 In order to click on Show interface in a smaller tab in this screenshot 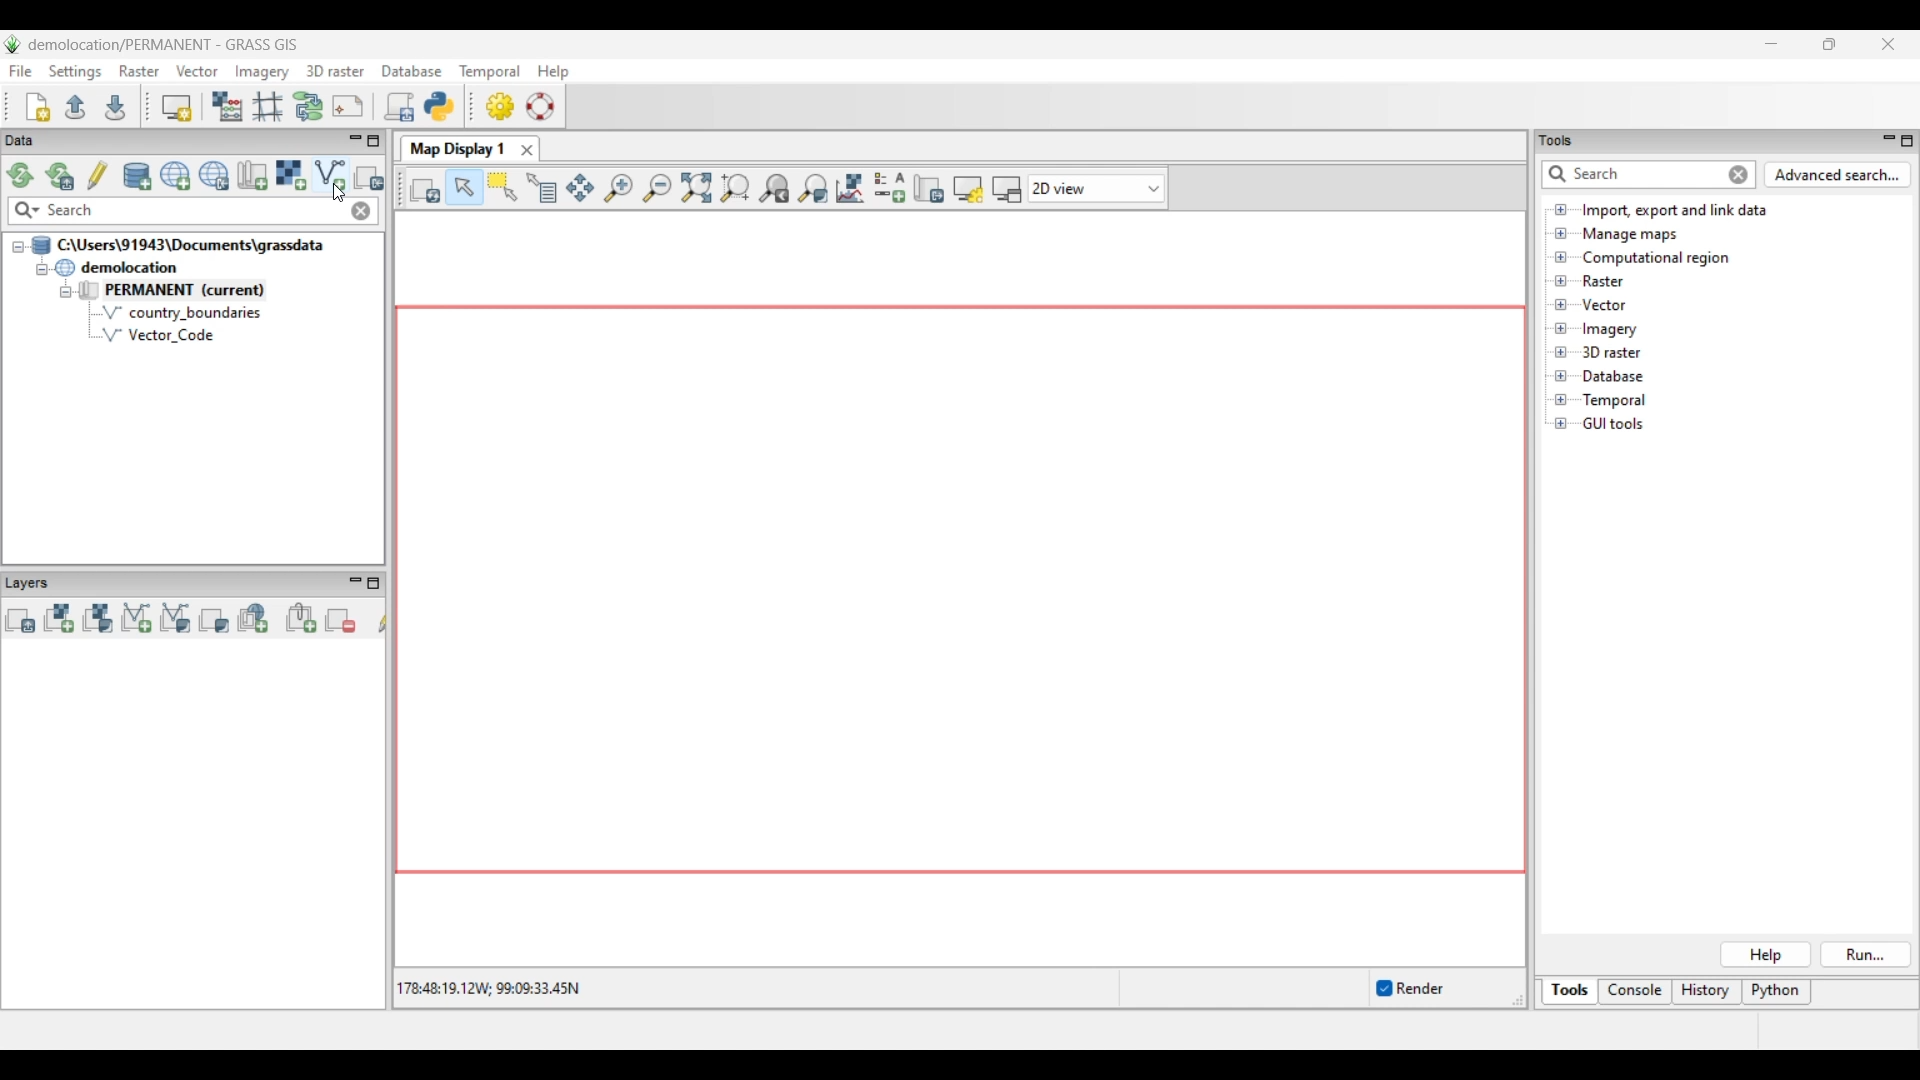, I will do `click(1829, 44)`.